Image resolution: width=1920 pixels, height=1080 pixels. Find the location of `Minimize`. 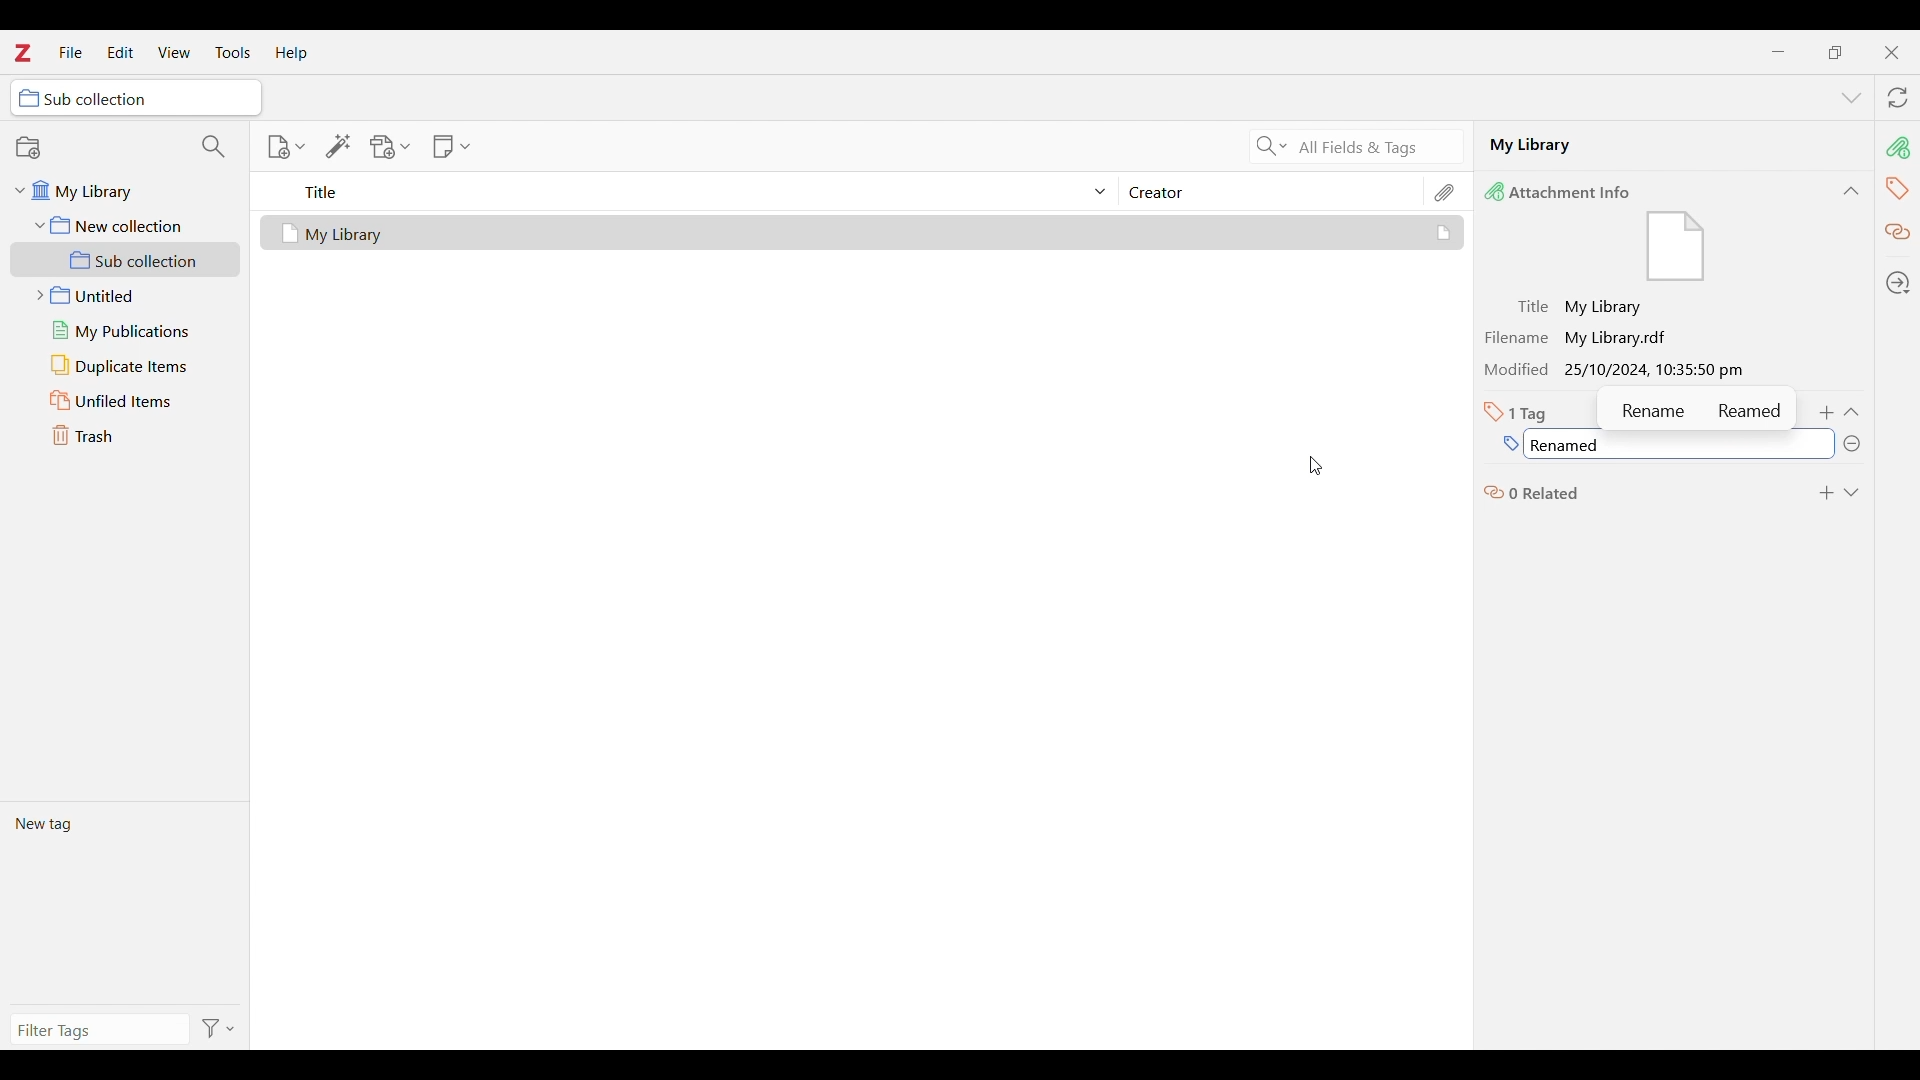

Minimize is located at coordinates (1779, 52).